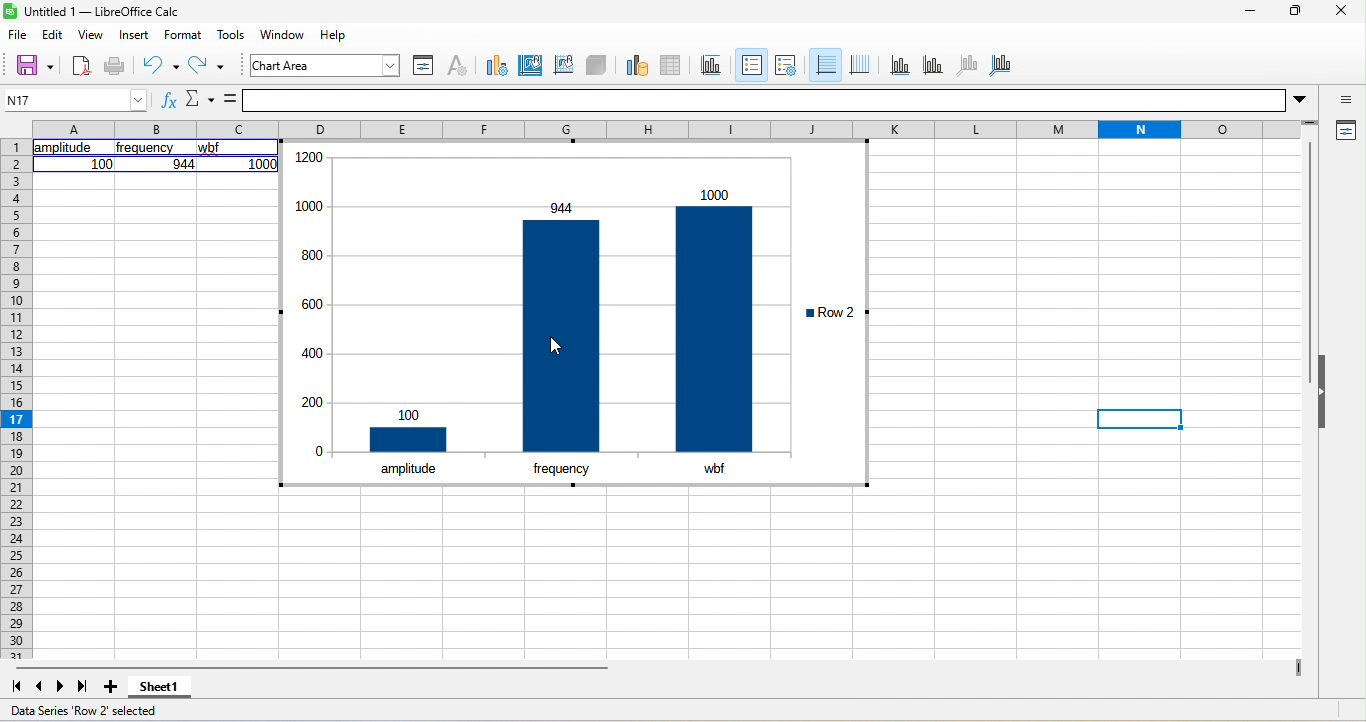 This screenshot has height=722, width=1366. What do you see at coordinates (940, 67) in the screenshot?
I see `y axis` at bounding box center [940, 67].